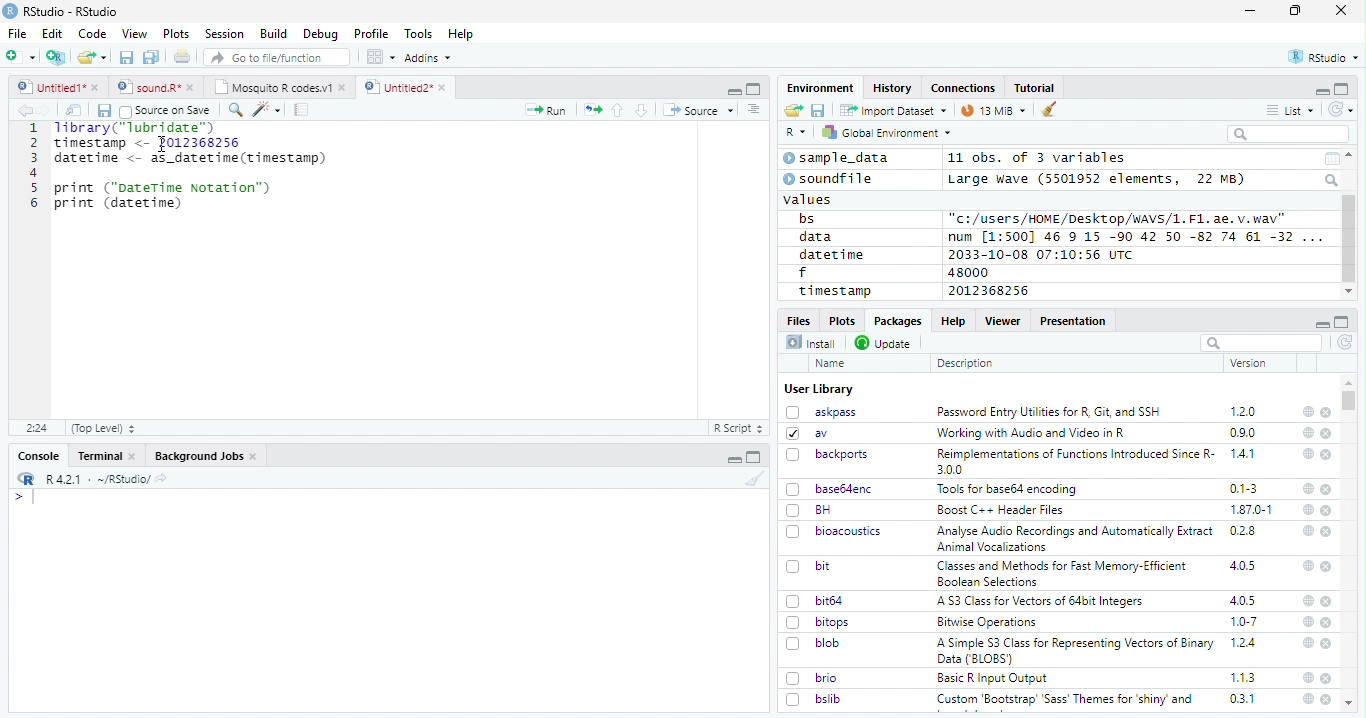 This screenshot has height=718, width=1366. What do you see at coordinates (91, 34) in the screenshot?
I see `Code` at bounding box center [91, 34].